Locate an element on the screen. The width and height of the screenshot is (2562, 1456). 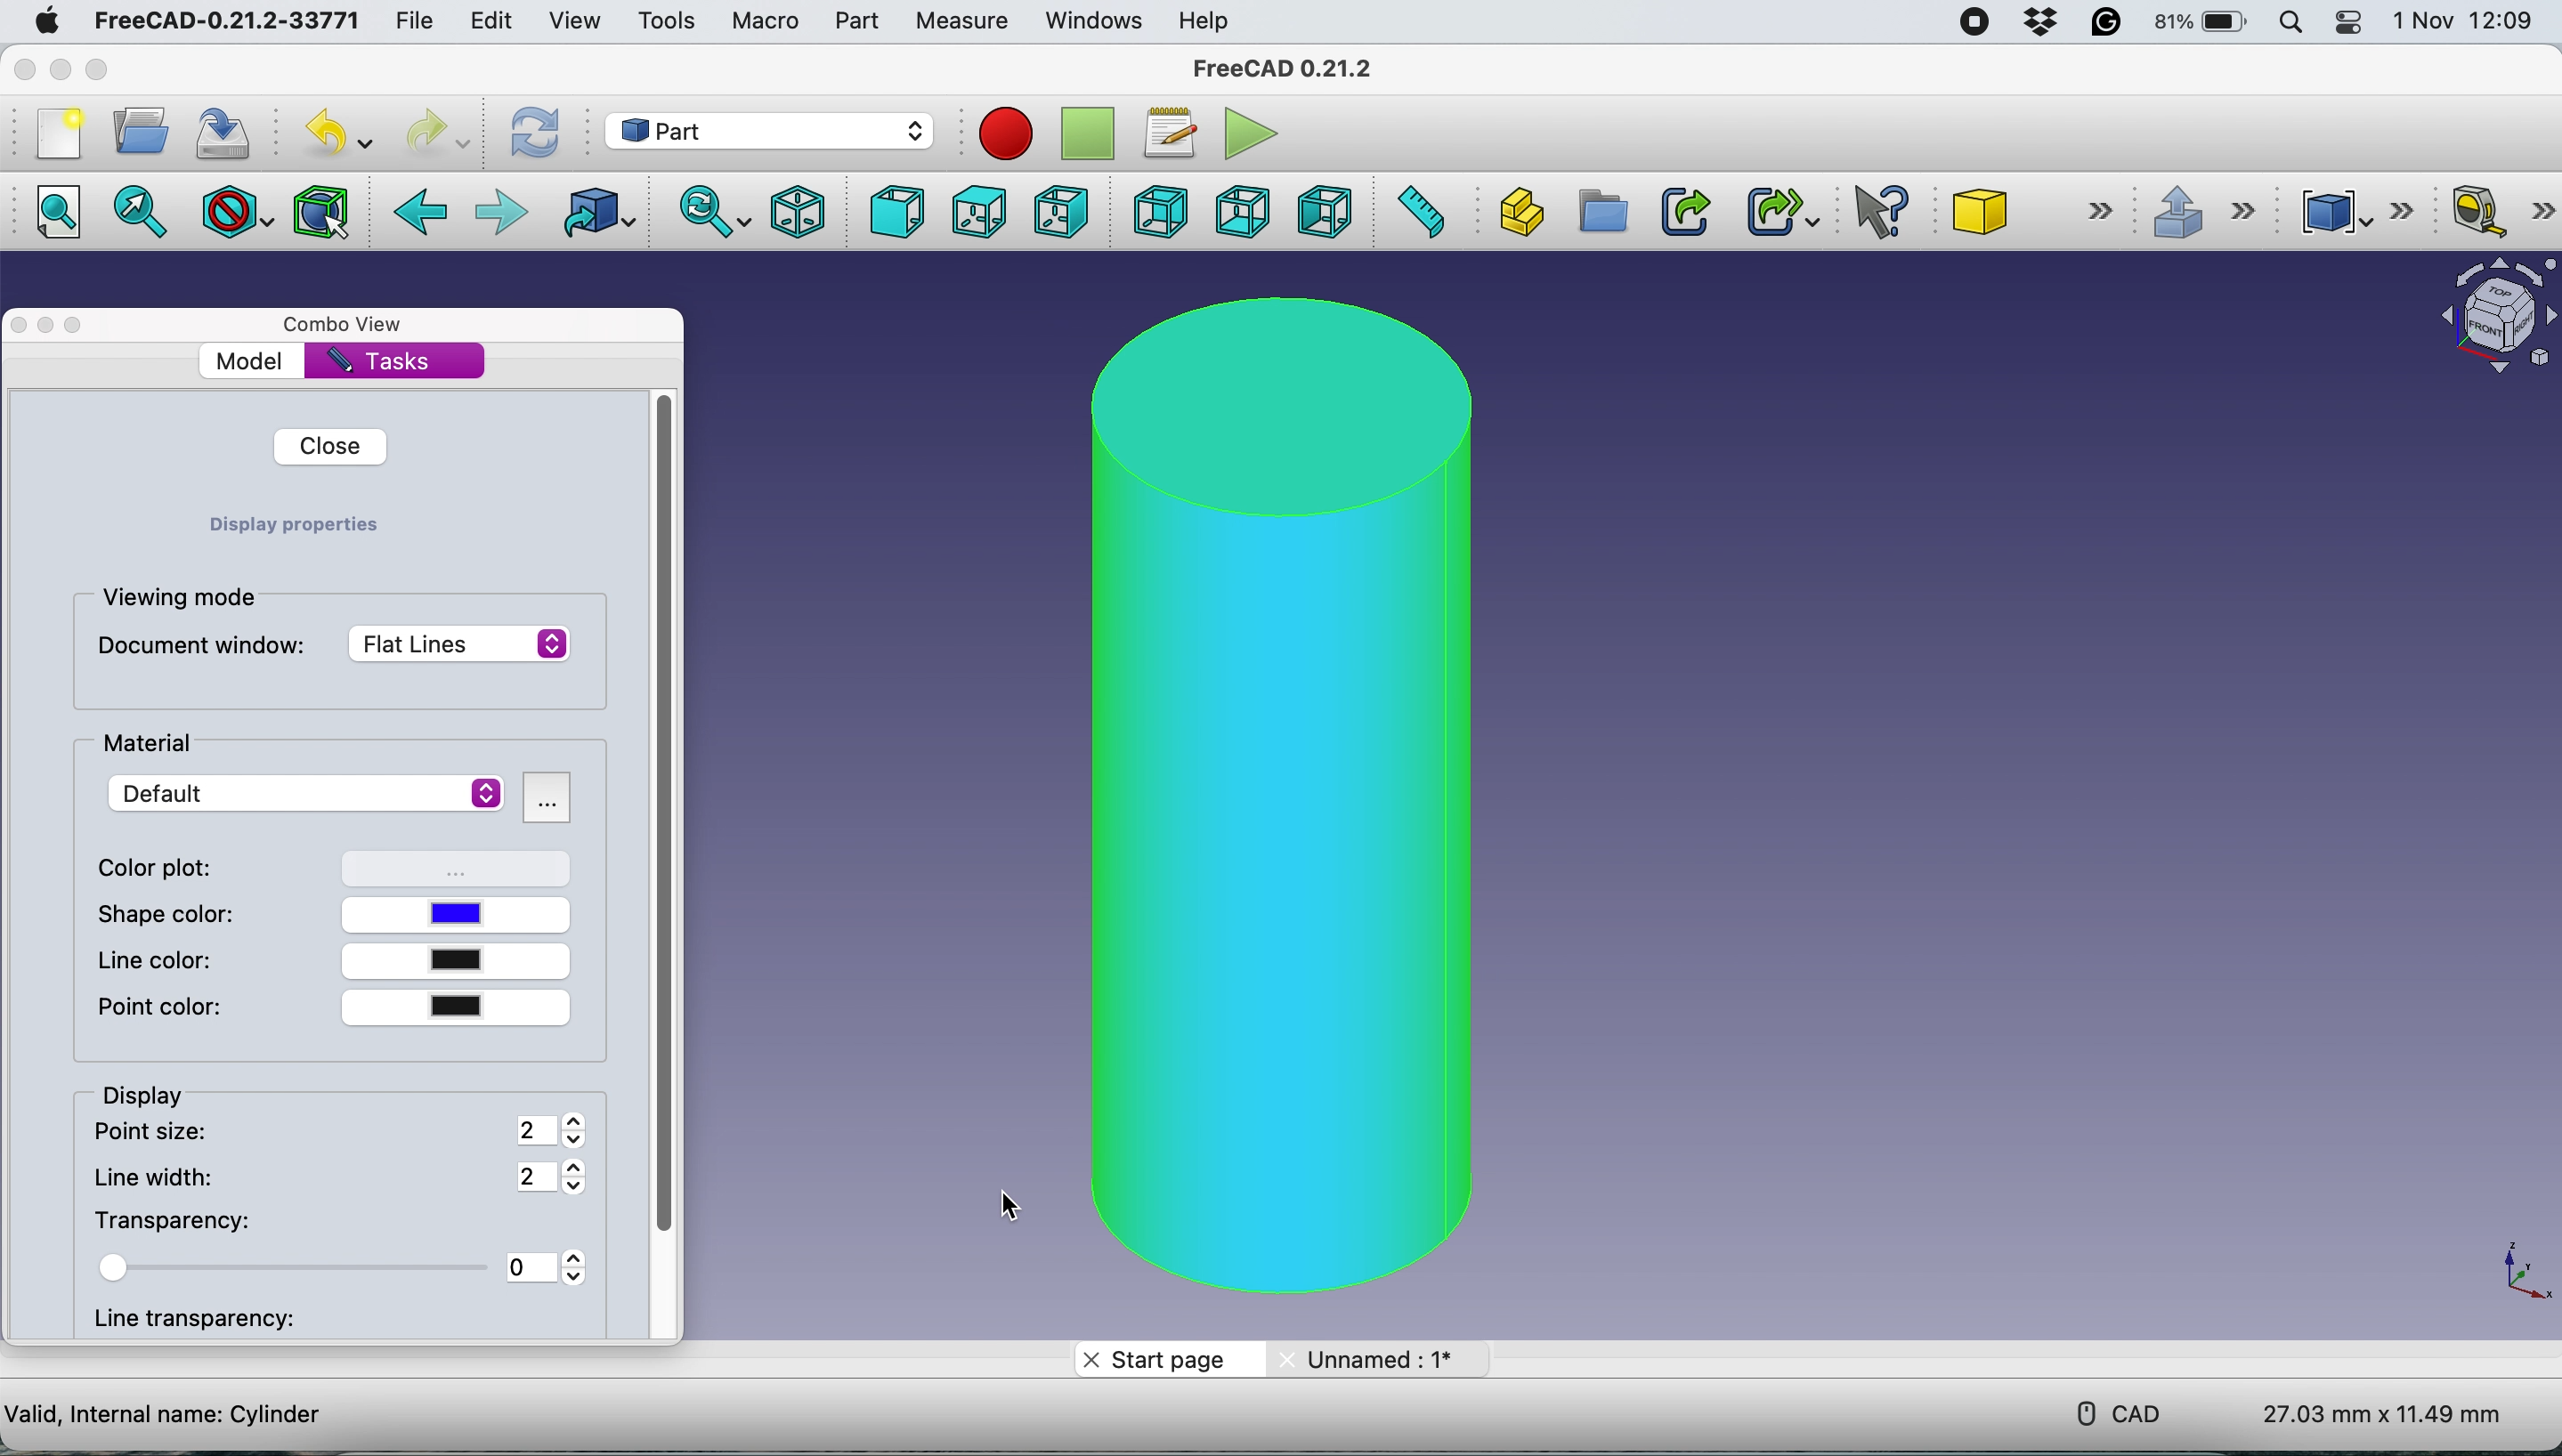
system logo is located at coordinates (49, 22).